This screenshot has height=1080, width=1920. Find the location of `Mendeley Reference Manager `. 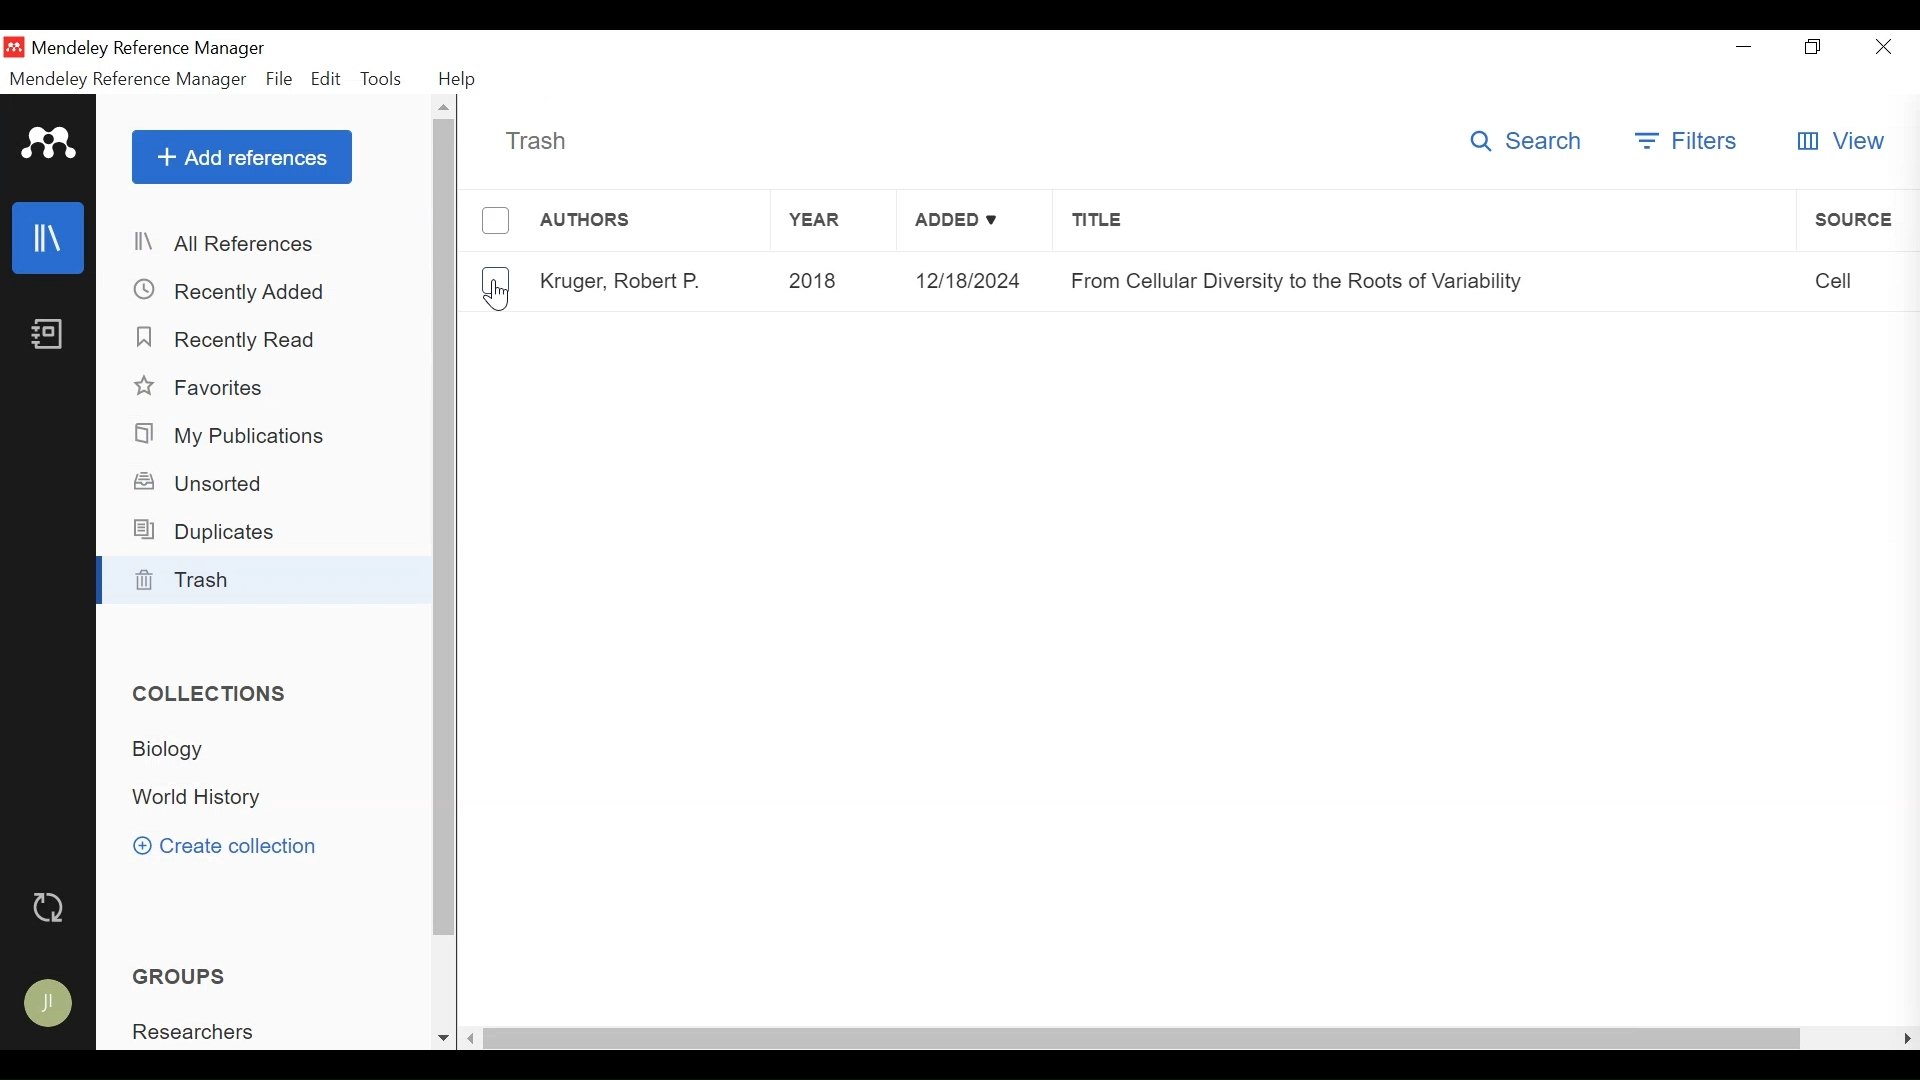

Mendeley Reference Manager  is located at coordinates (125, 79).